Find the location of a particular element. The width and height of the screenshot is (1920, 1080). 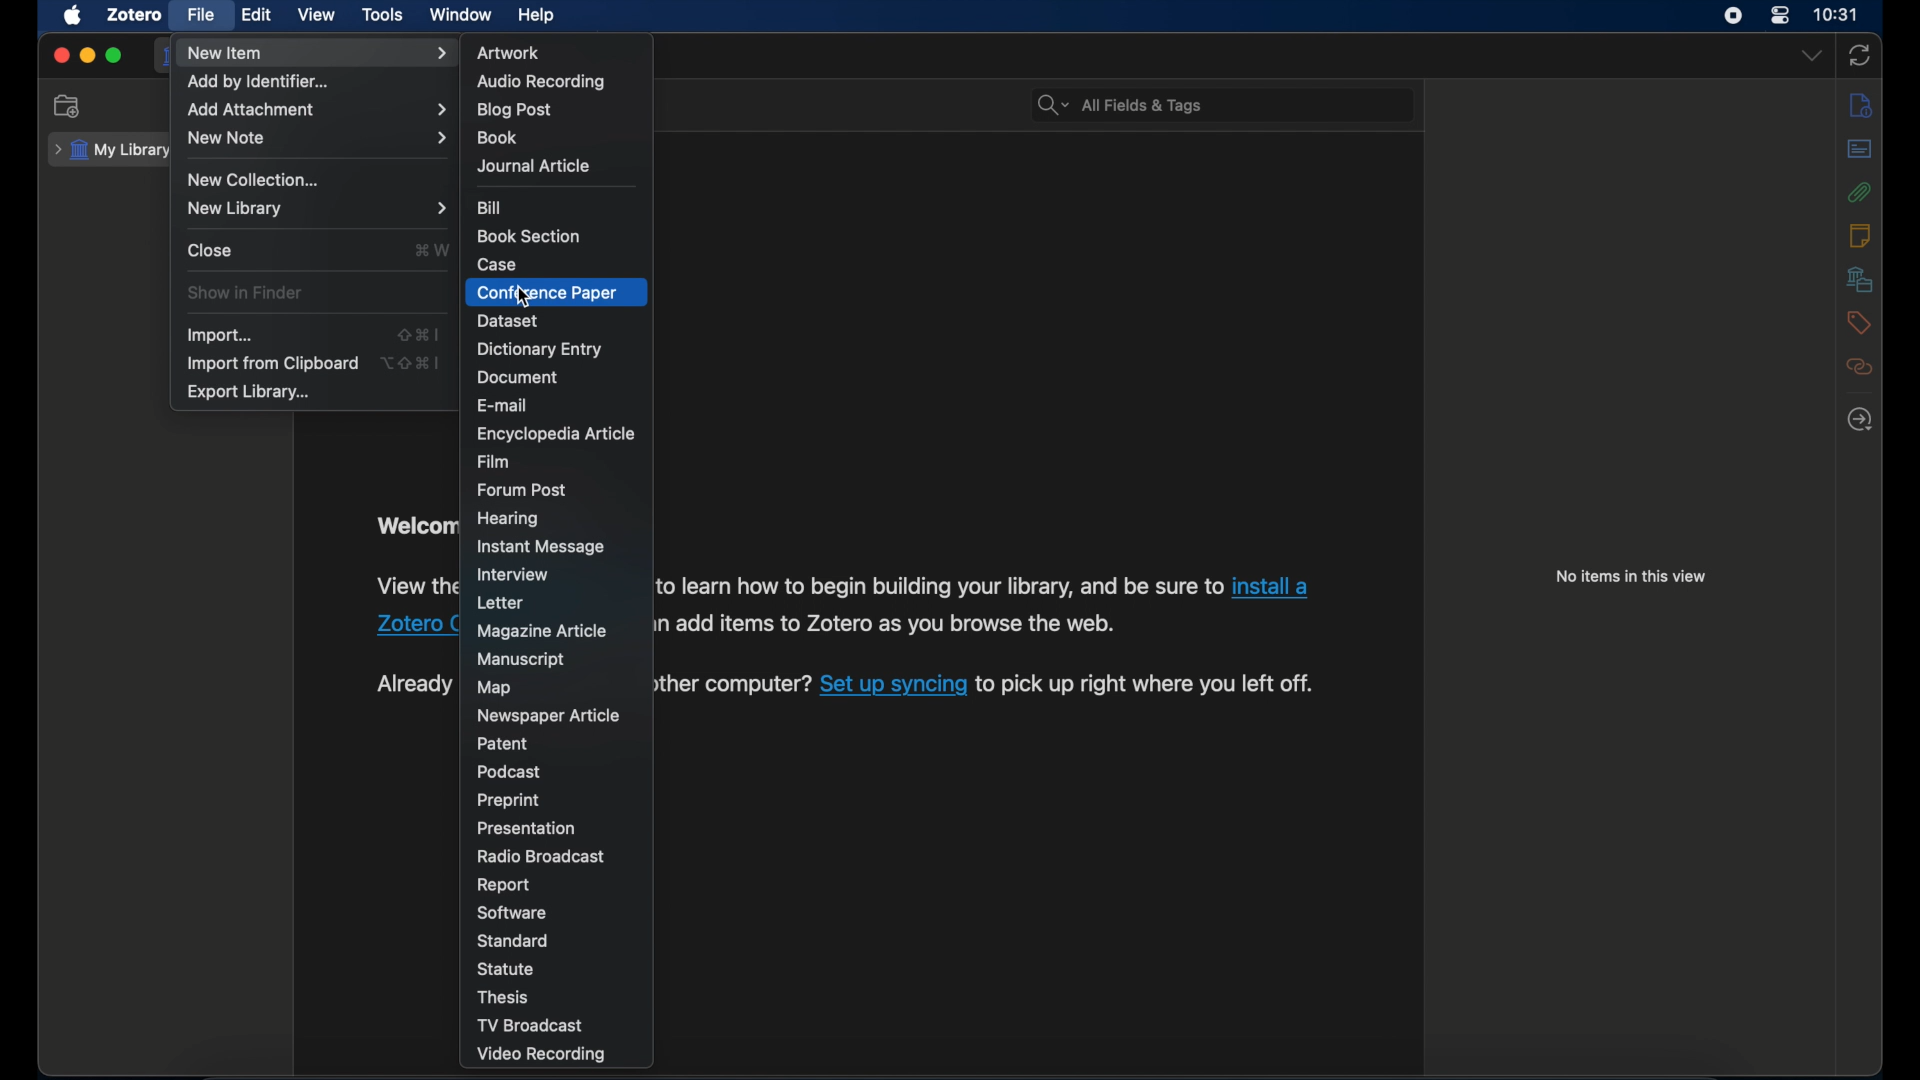

apple is located at coordinates (74, 15).